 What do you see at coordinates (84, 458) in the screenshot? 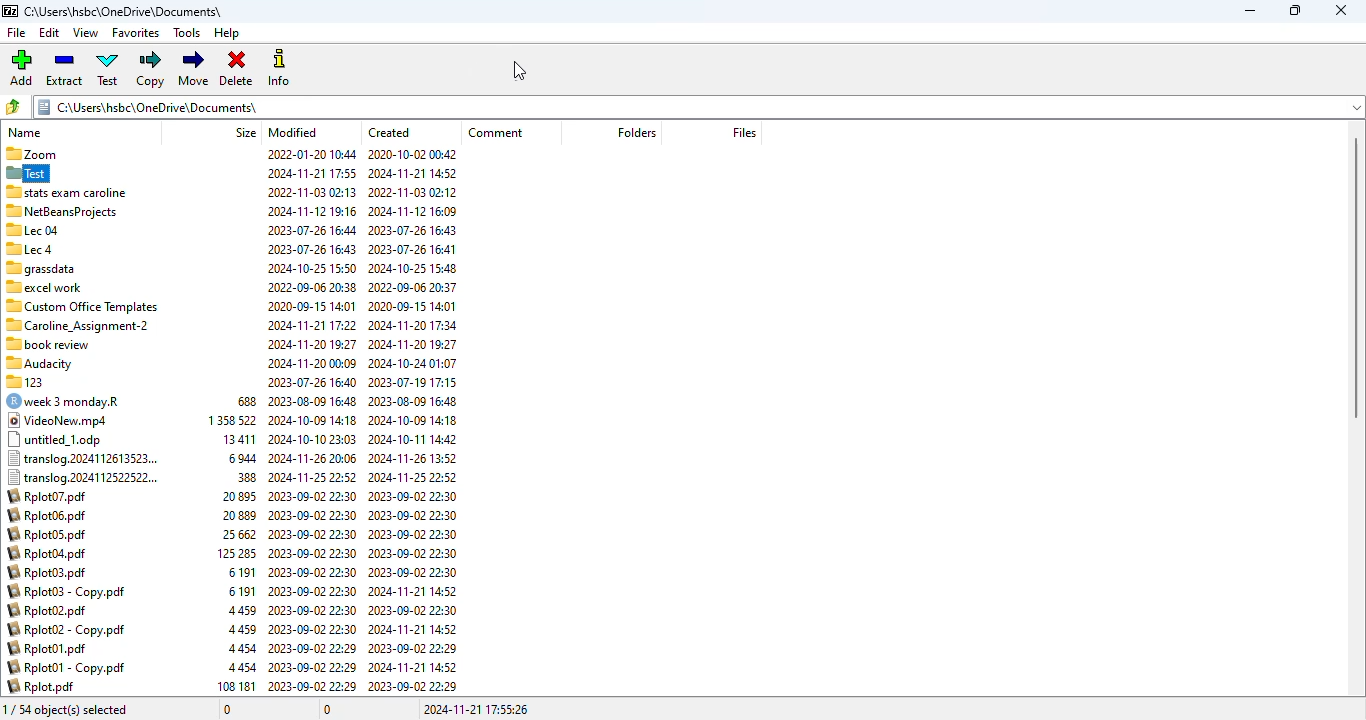
I see `translog.2024112613523...` at bounding box center [84, 458].